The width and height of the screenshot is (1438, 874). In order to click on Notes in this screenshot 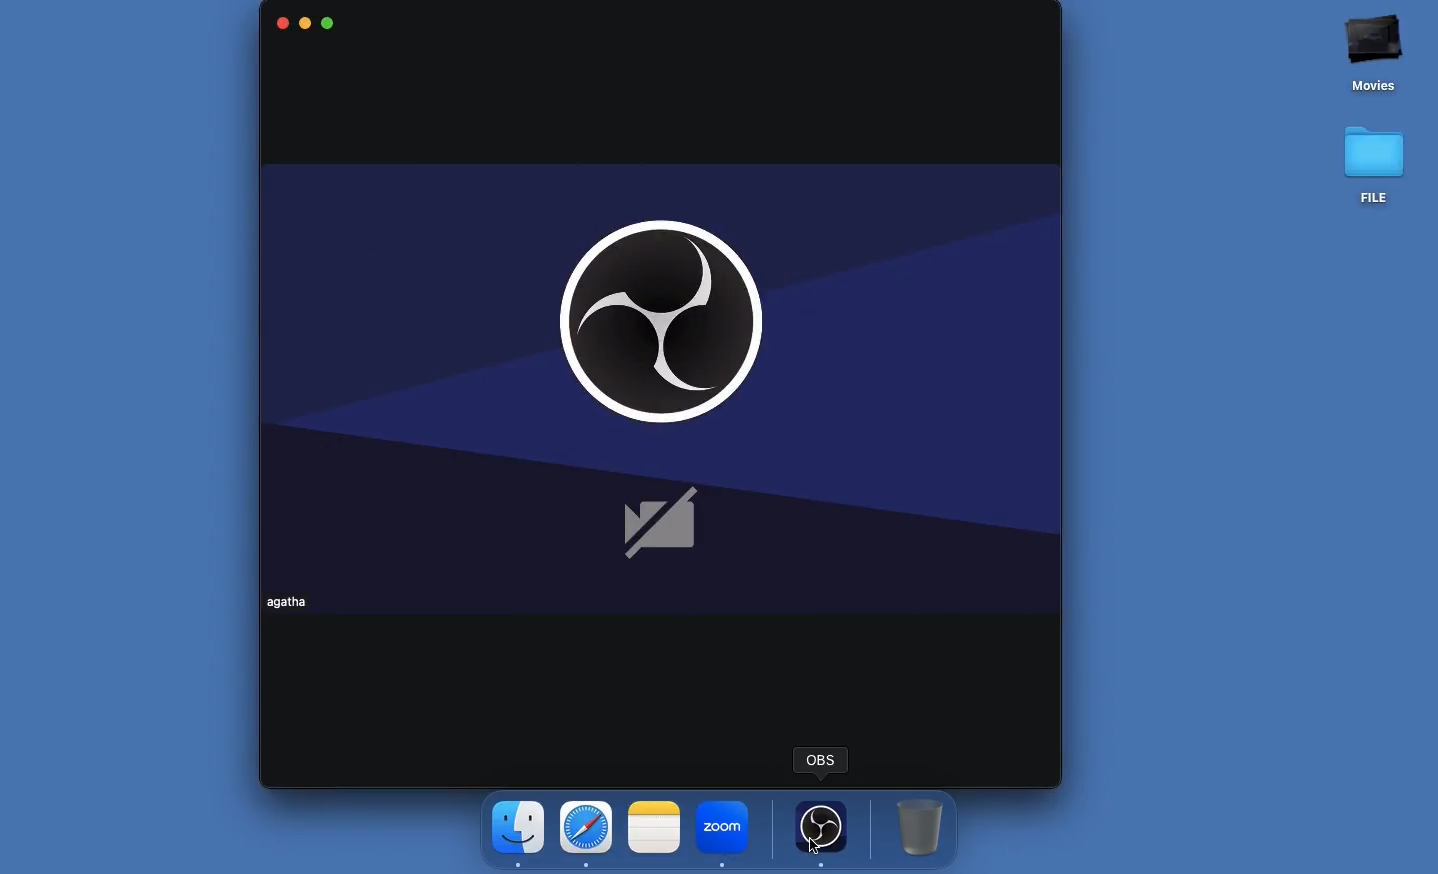, I will do `click(652, 826)`.